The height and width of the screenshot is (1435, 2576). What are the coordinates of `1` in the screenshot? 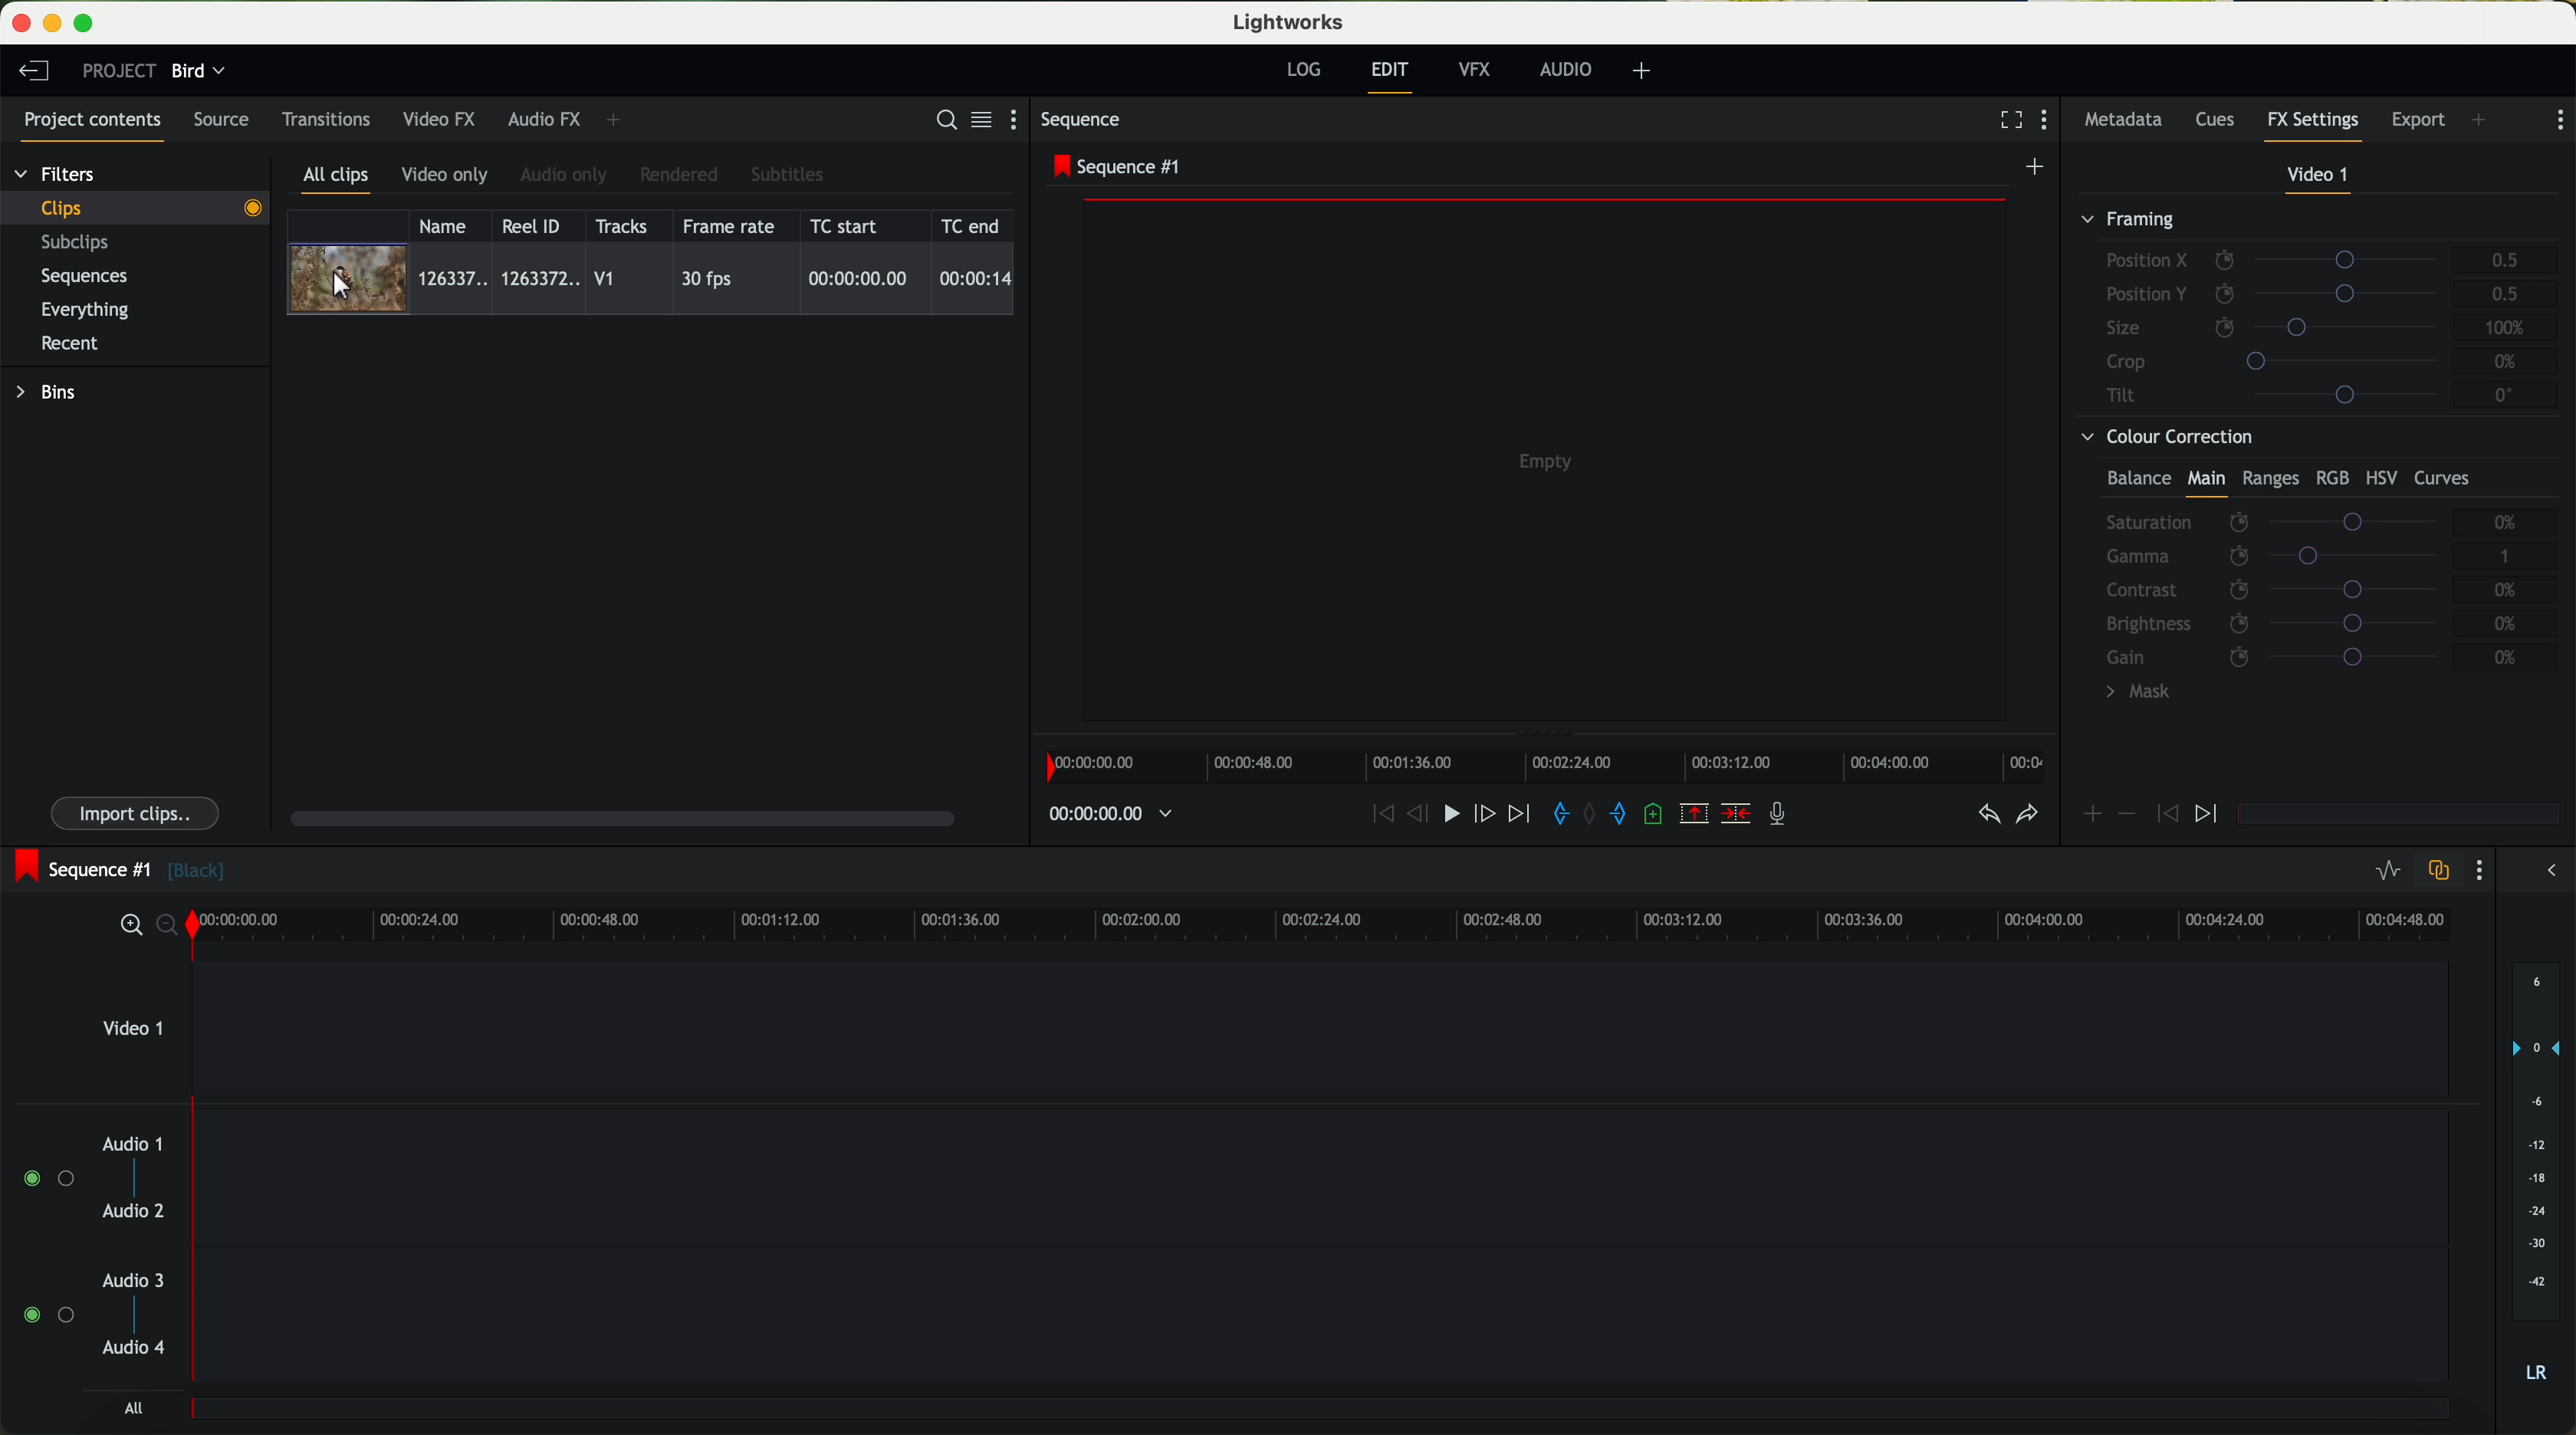 It's located at (2506, 558).